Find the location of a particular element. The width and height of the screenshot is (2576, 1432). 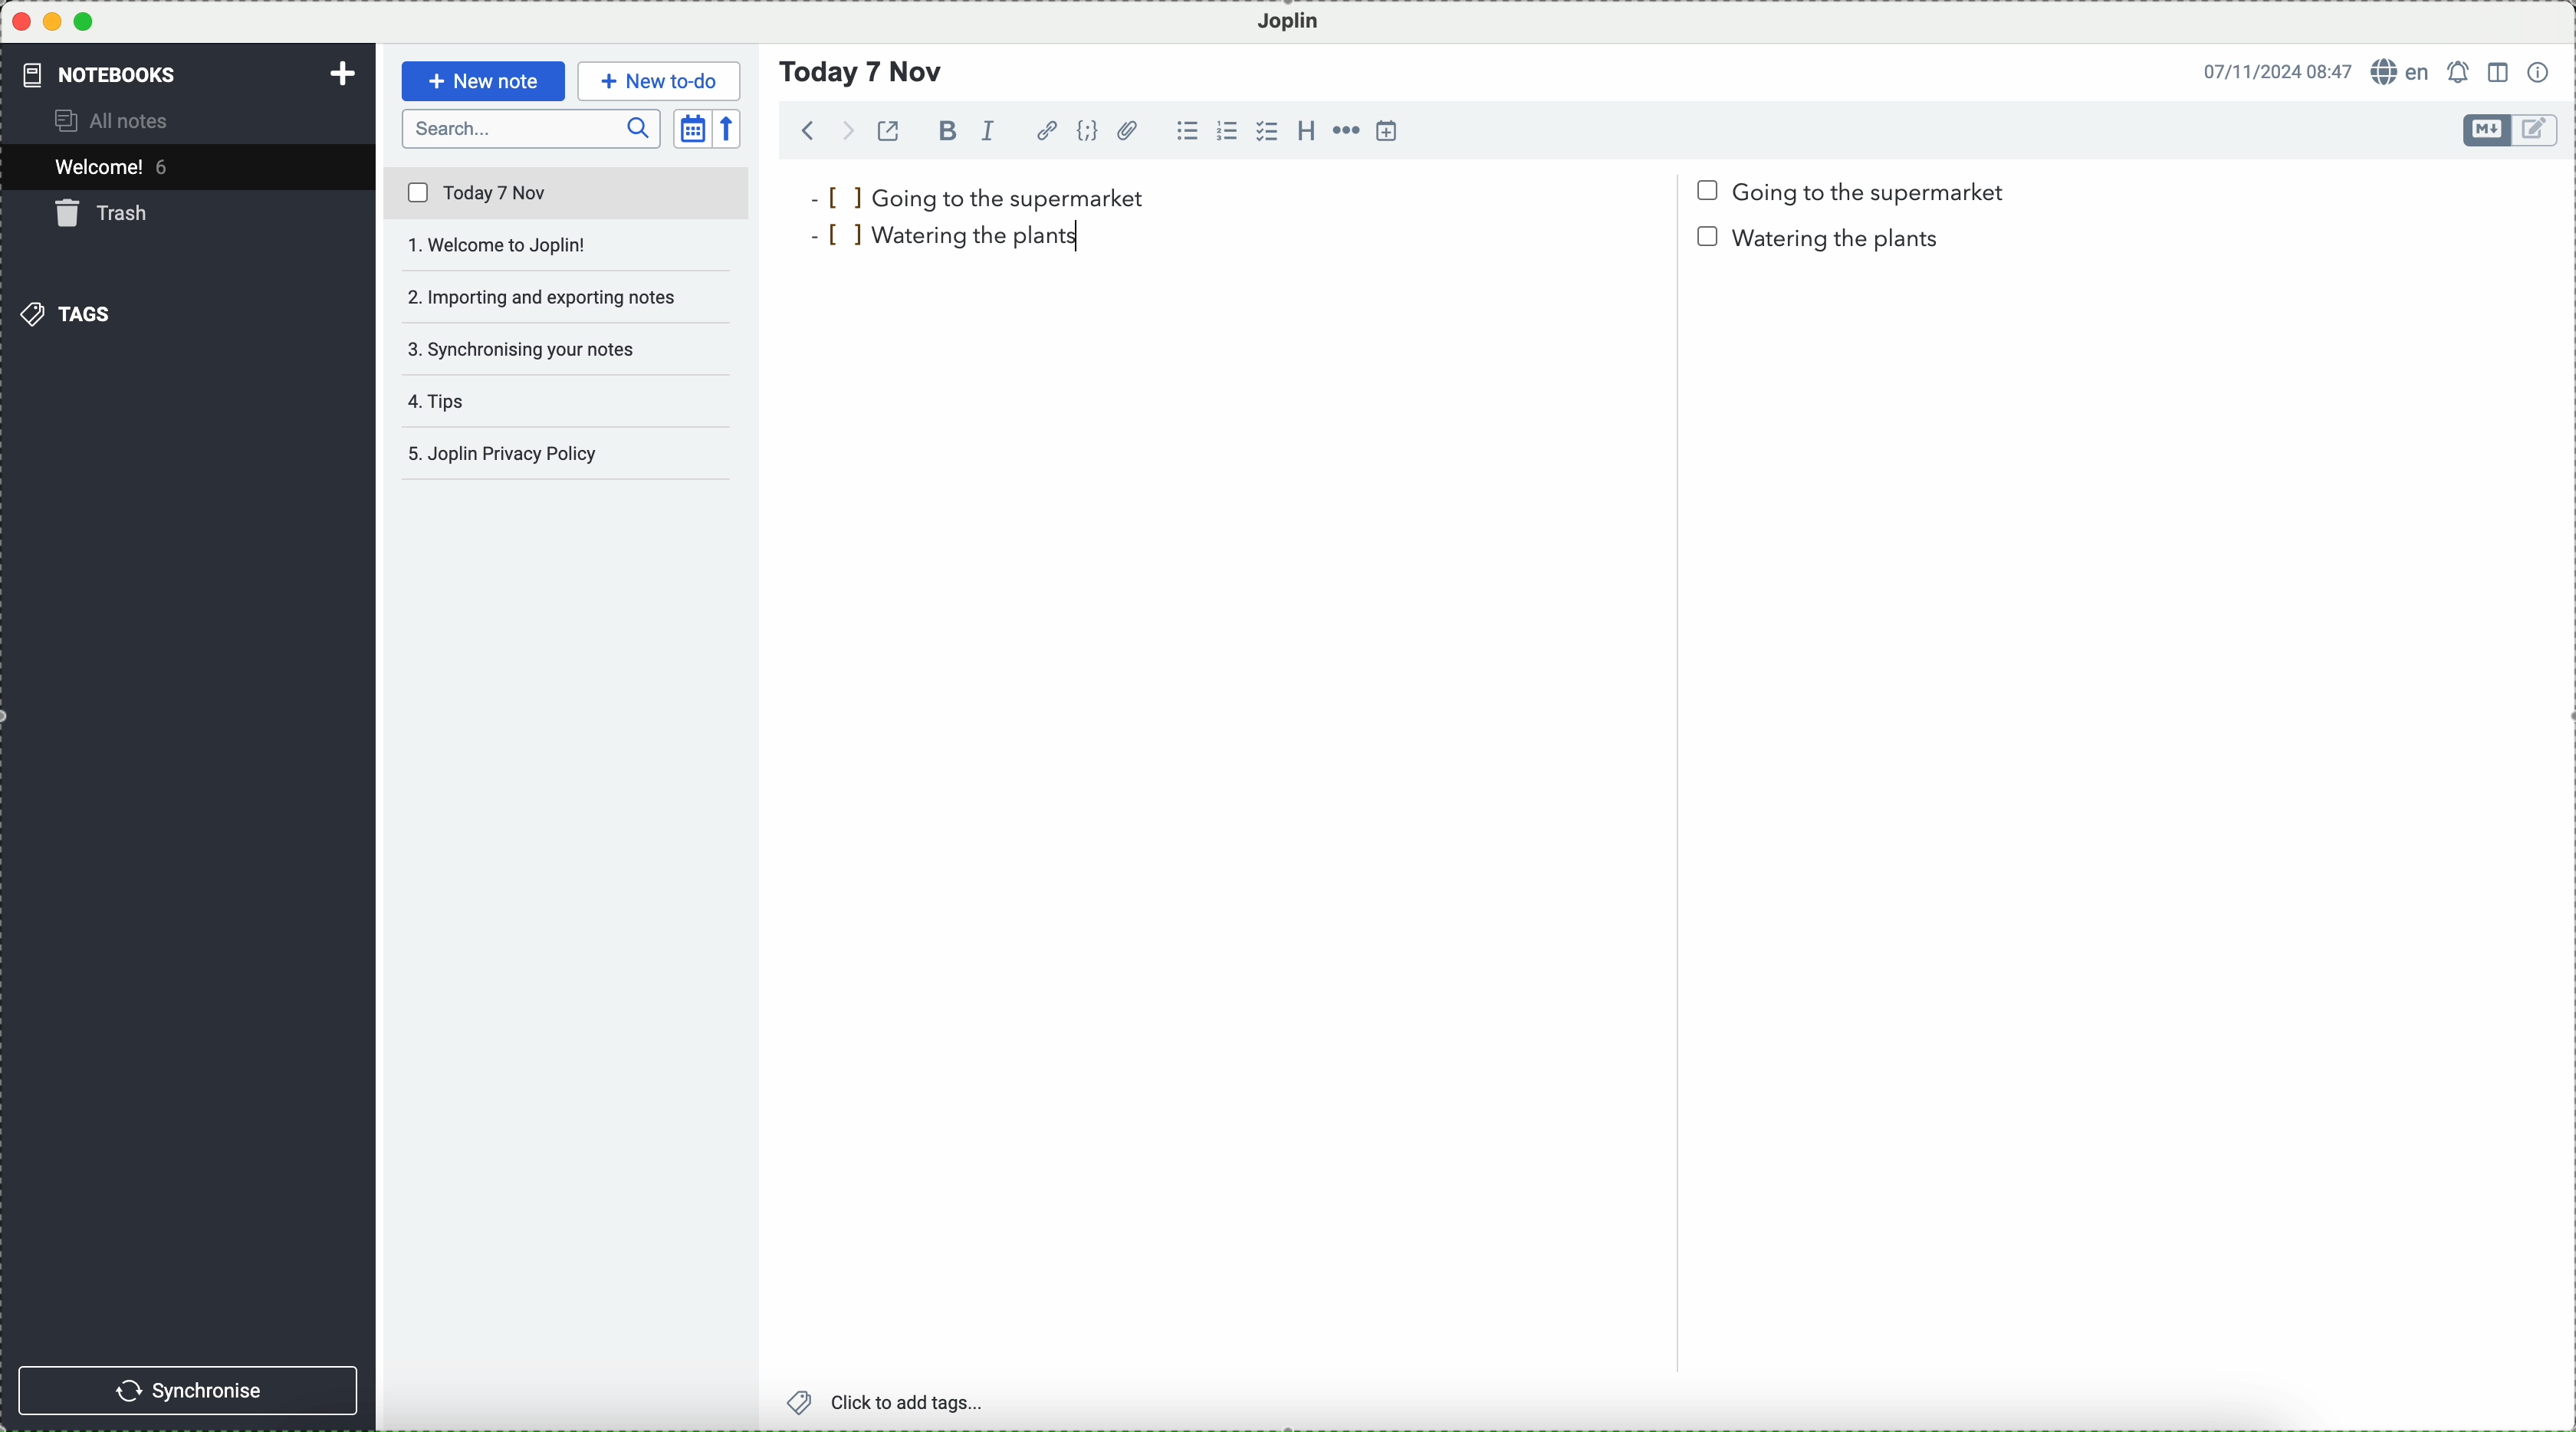

synchronise button is located at coordinates (187, 1391).